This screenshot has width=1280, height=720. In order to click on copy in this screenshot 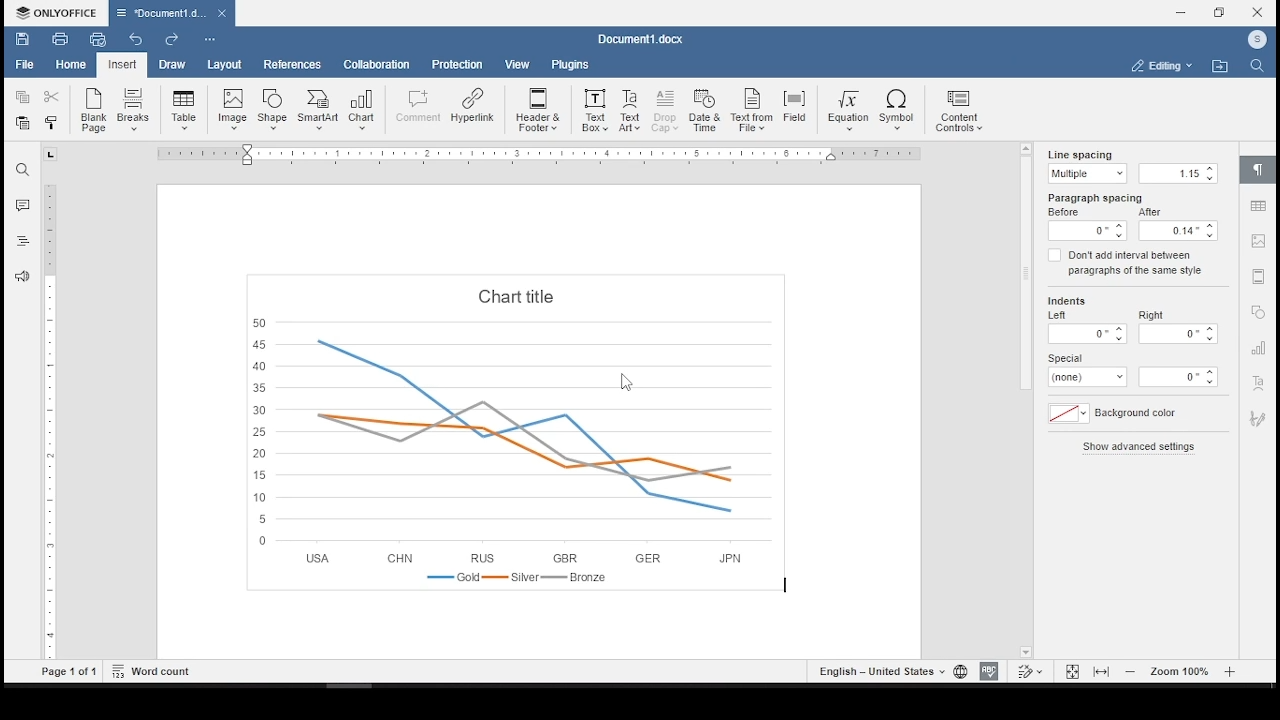, I will do `click(22, 98)`.